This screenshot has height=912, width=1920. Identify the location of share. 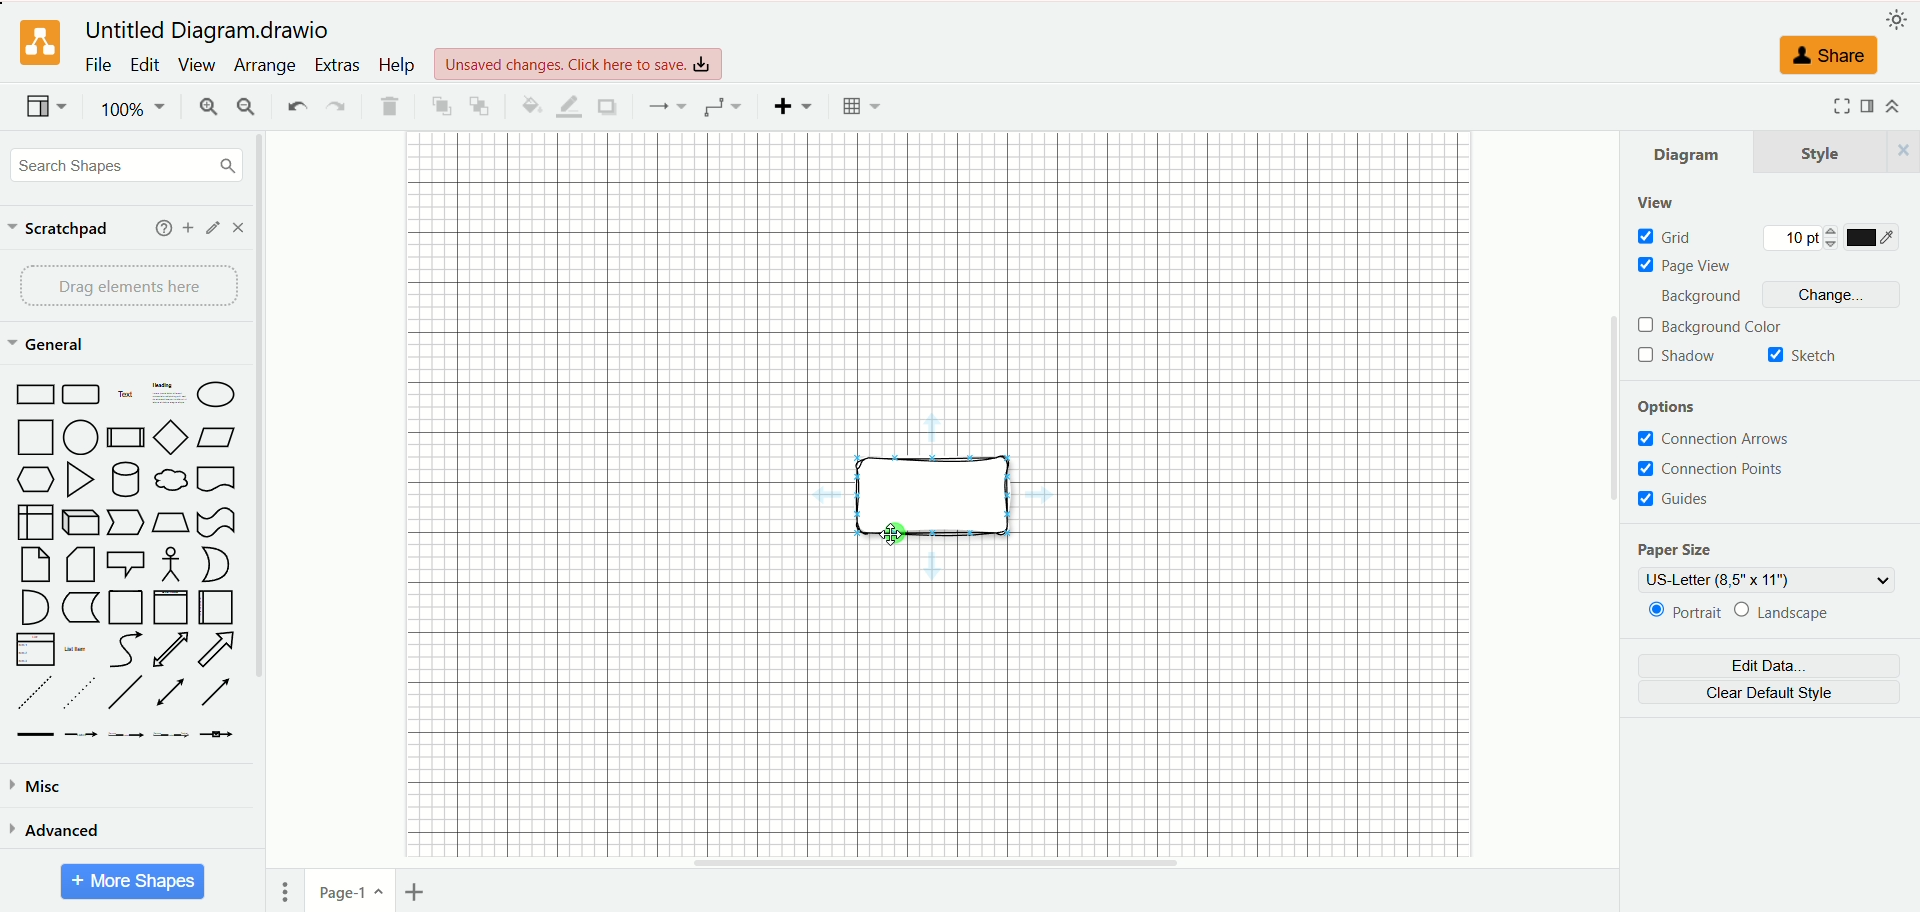
(1826, 55).